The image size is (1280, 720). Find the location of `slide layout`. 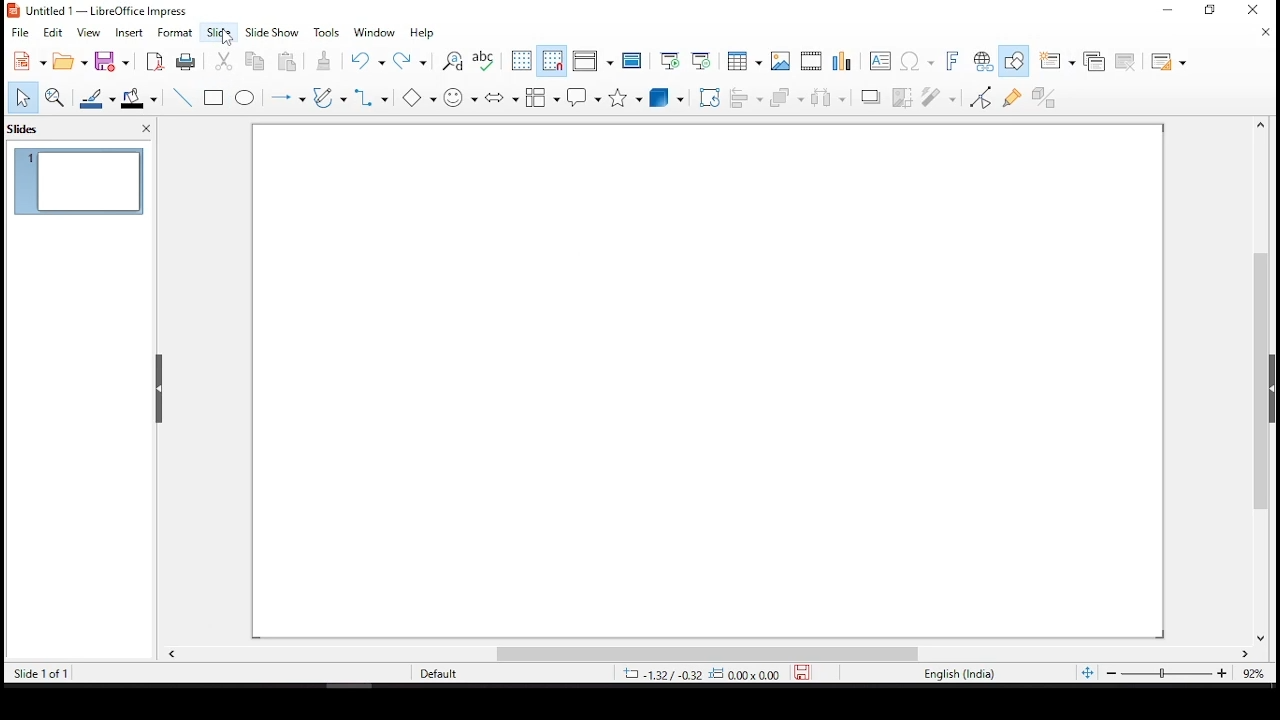

slide layout is located at coordinates (1167, 59).